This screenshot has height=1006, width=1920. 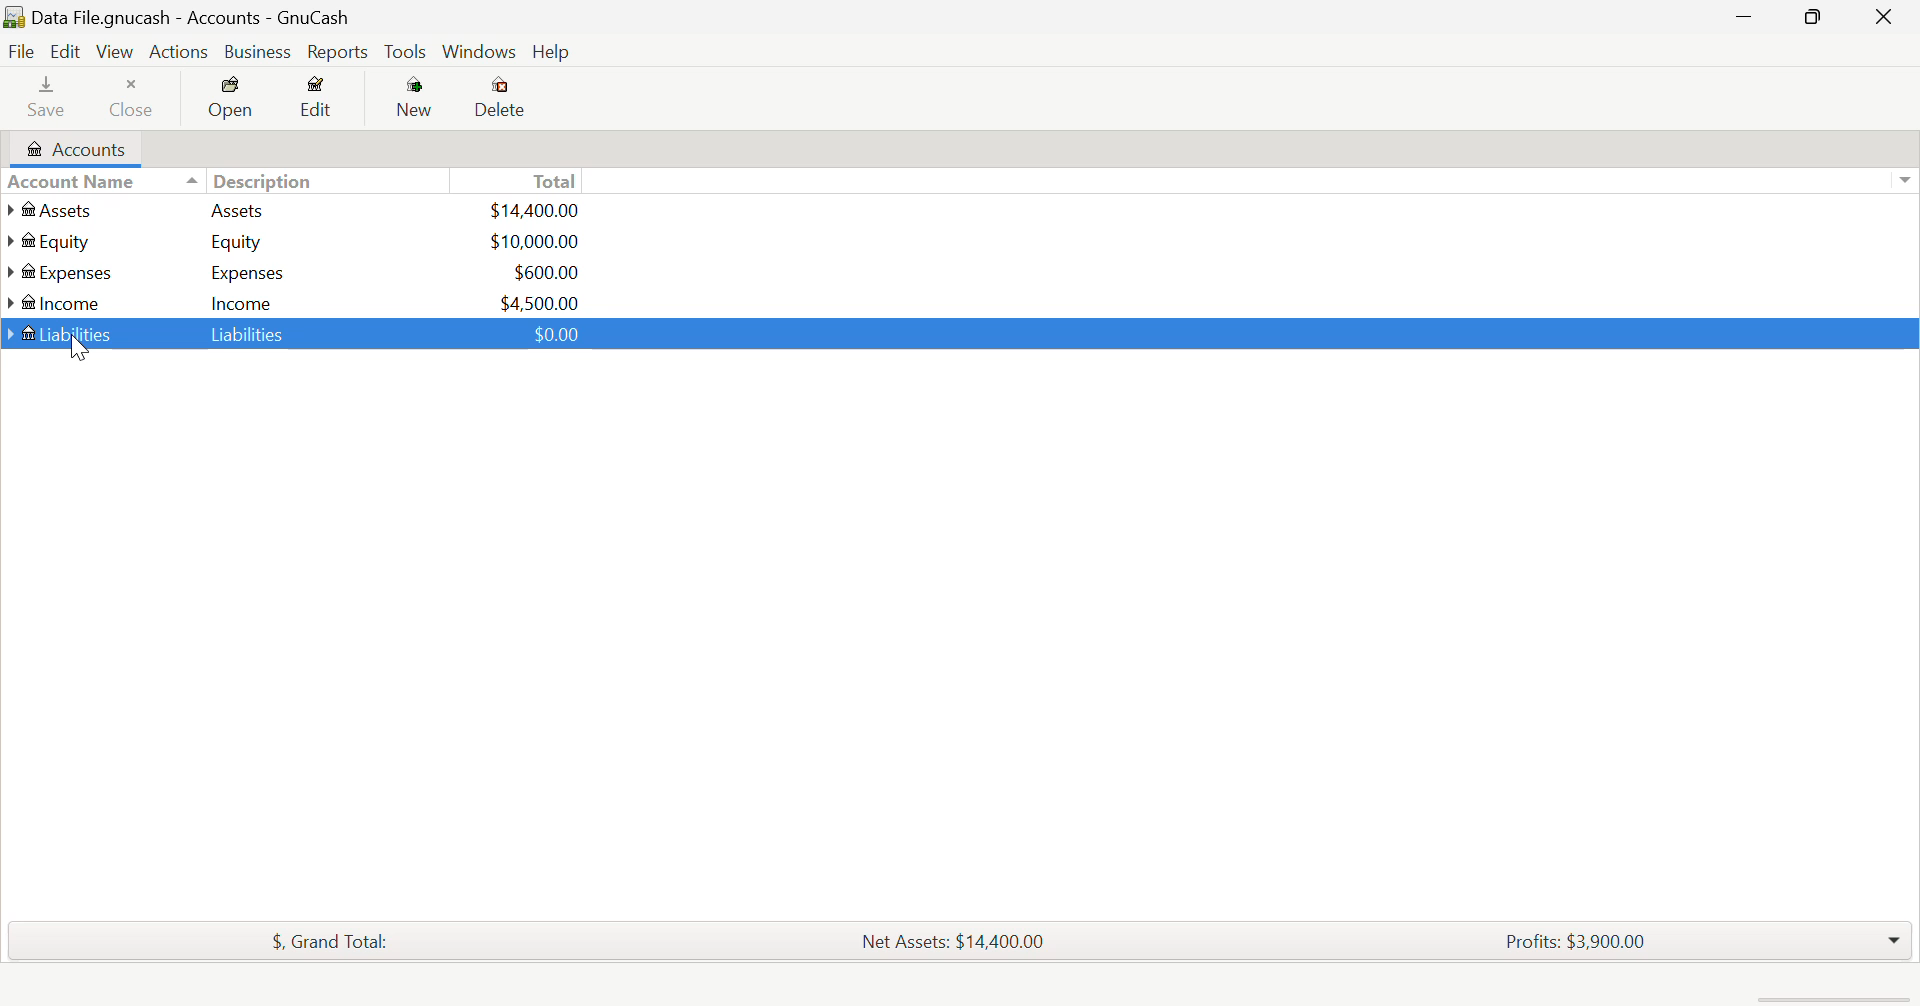 I want to click on Minimize, so click(x=1816, y=19).